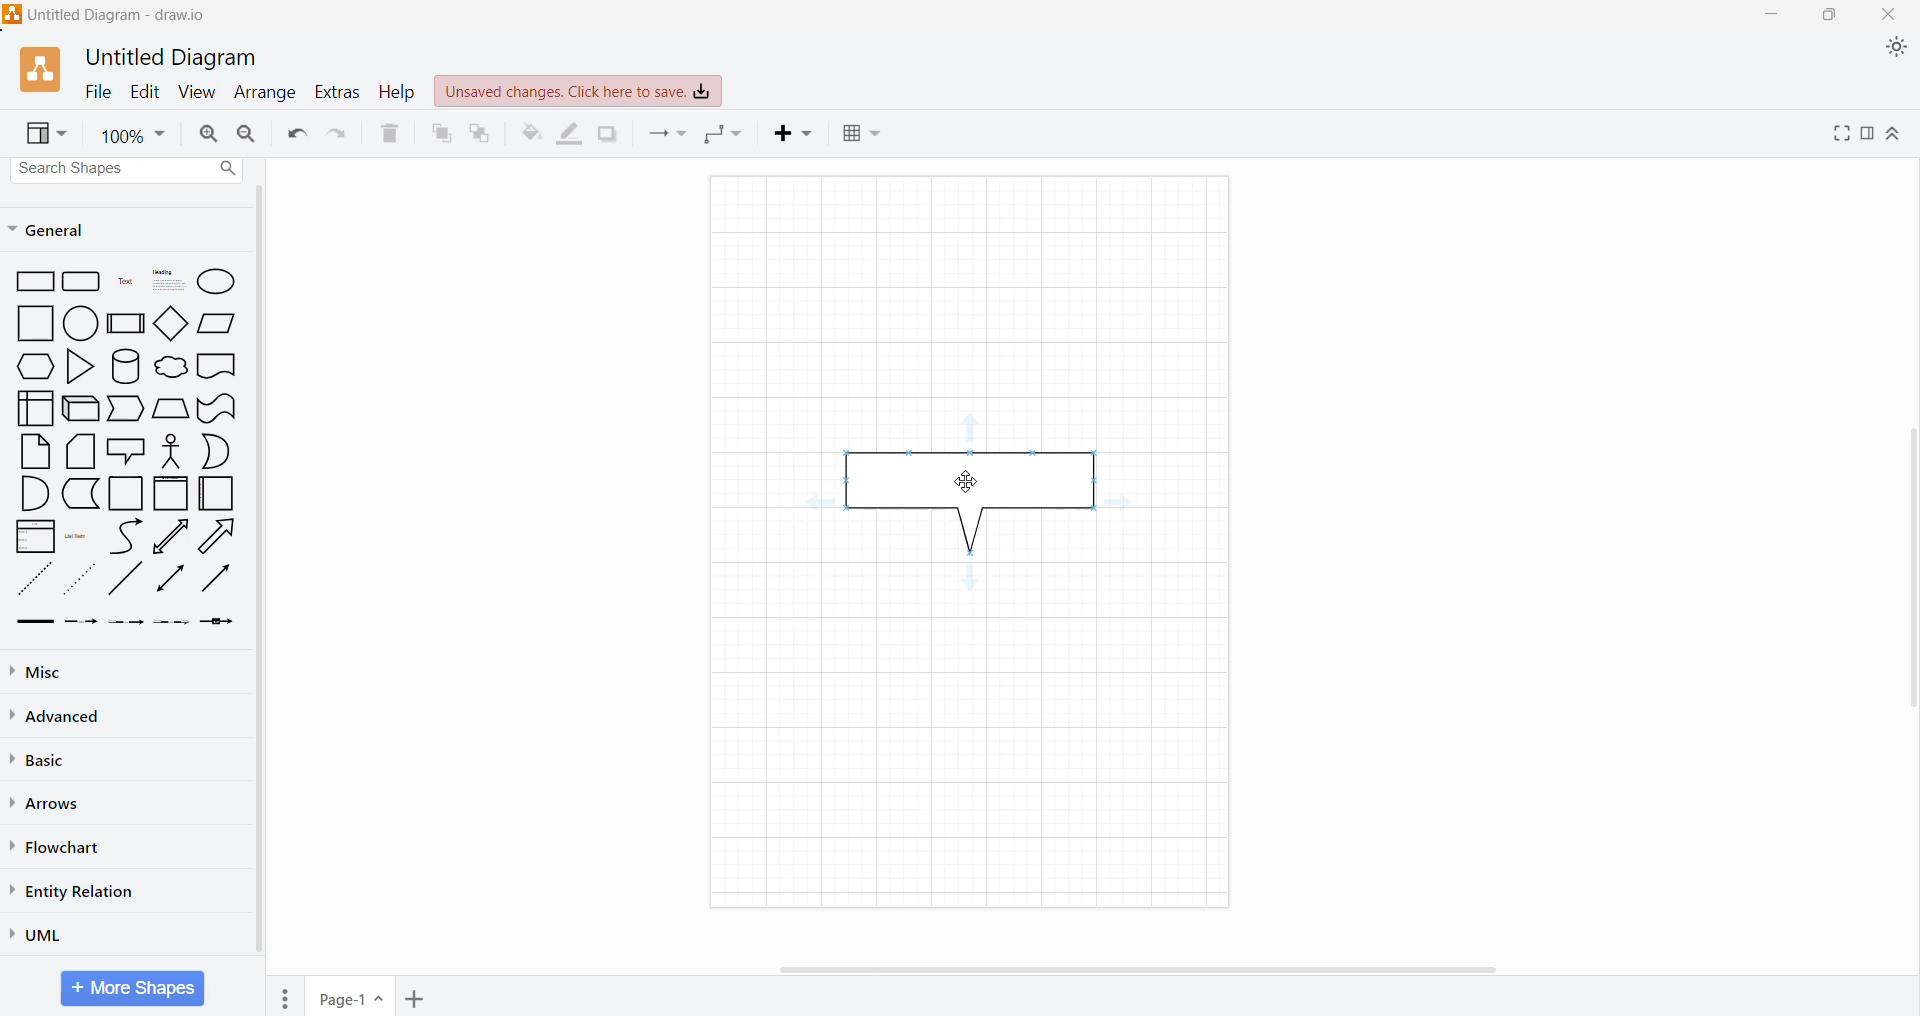  I want to click on Heading, so click(165, 282).